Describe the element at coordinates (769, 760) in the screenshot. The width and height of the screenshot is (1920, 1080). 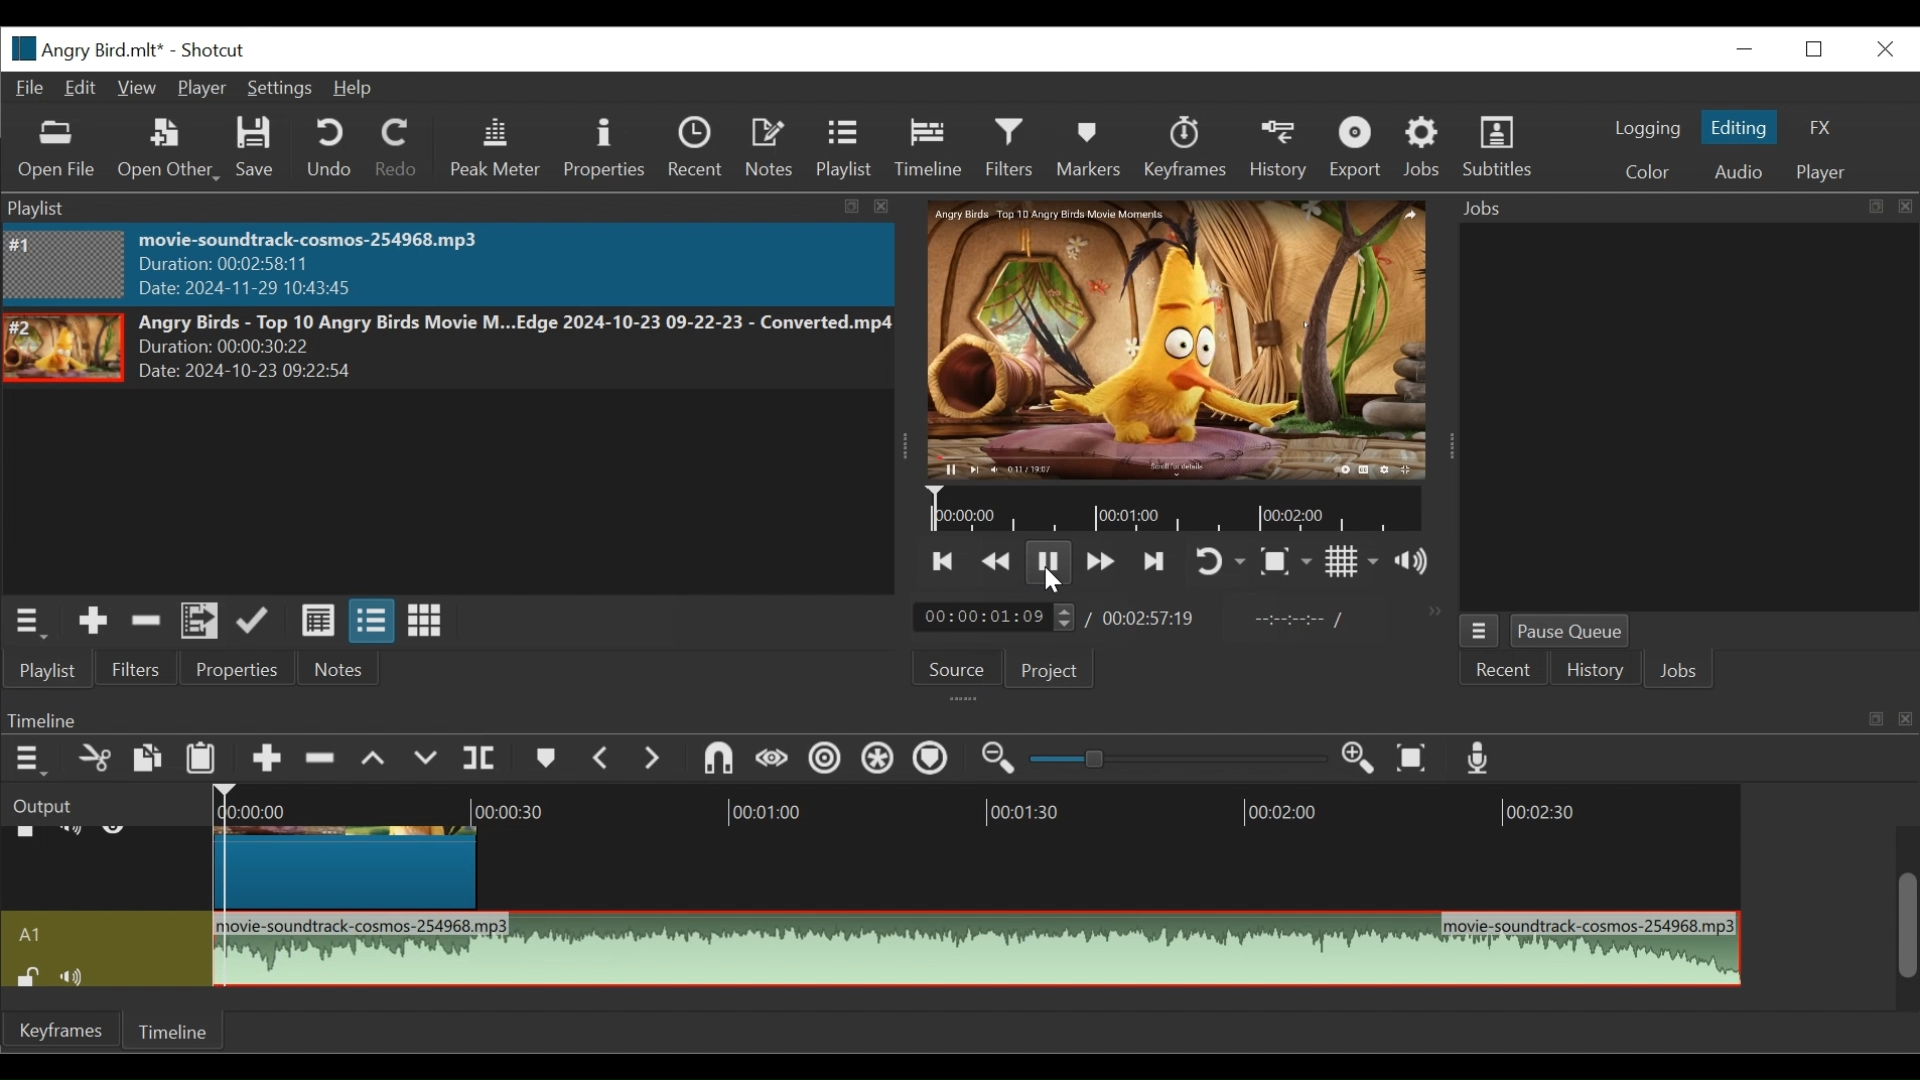
I see `Scrub while dragging` at that location.